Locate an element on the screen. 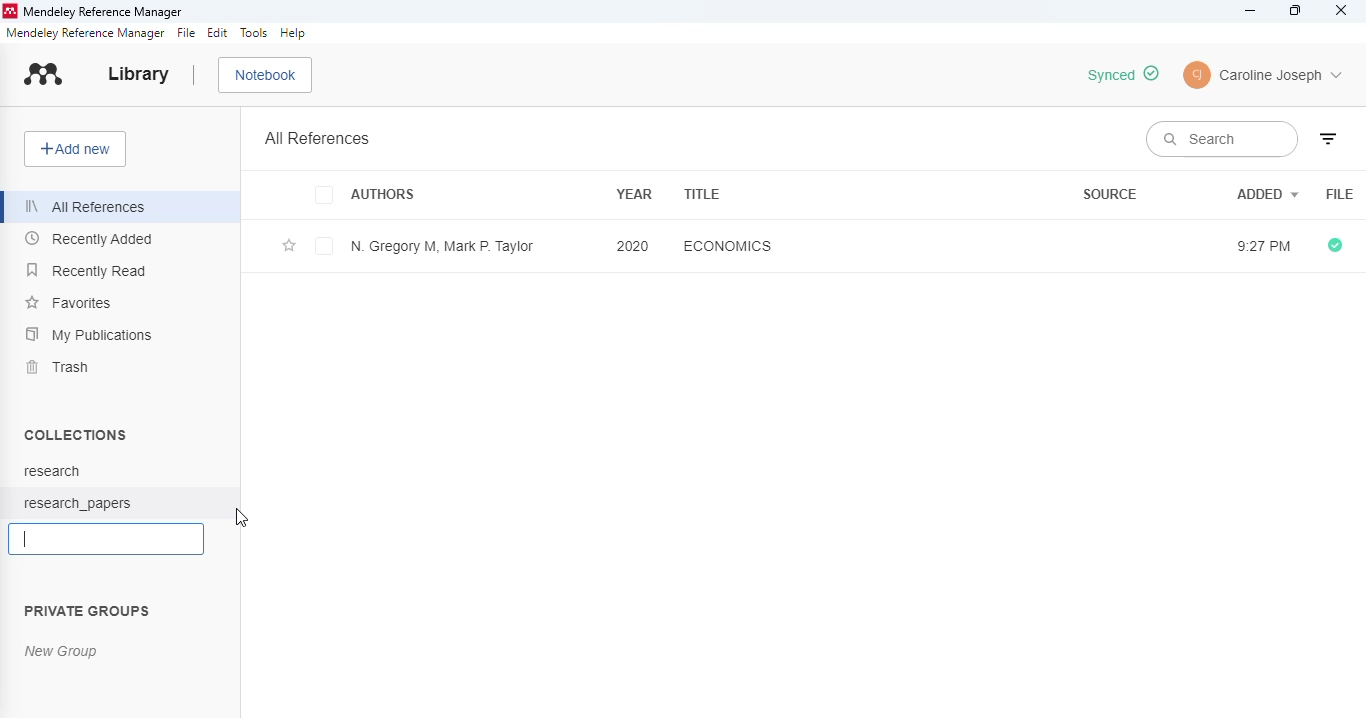 The height and width of the screenshot is (718, 1366). minimize is located at coordinates (1251, 11).